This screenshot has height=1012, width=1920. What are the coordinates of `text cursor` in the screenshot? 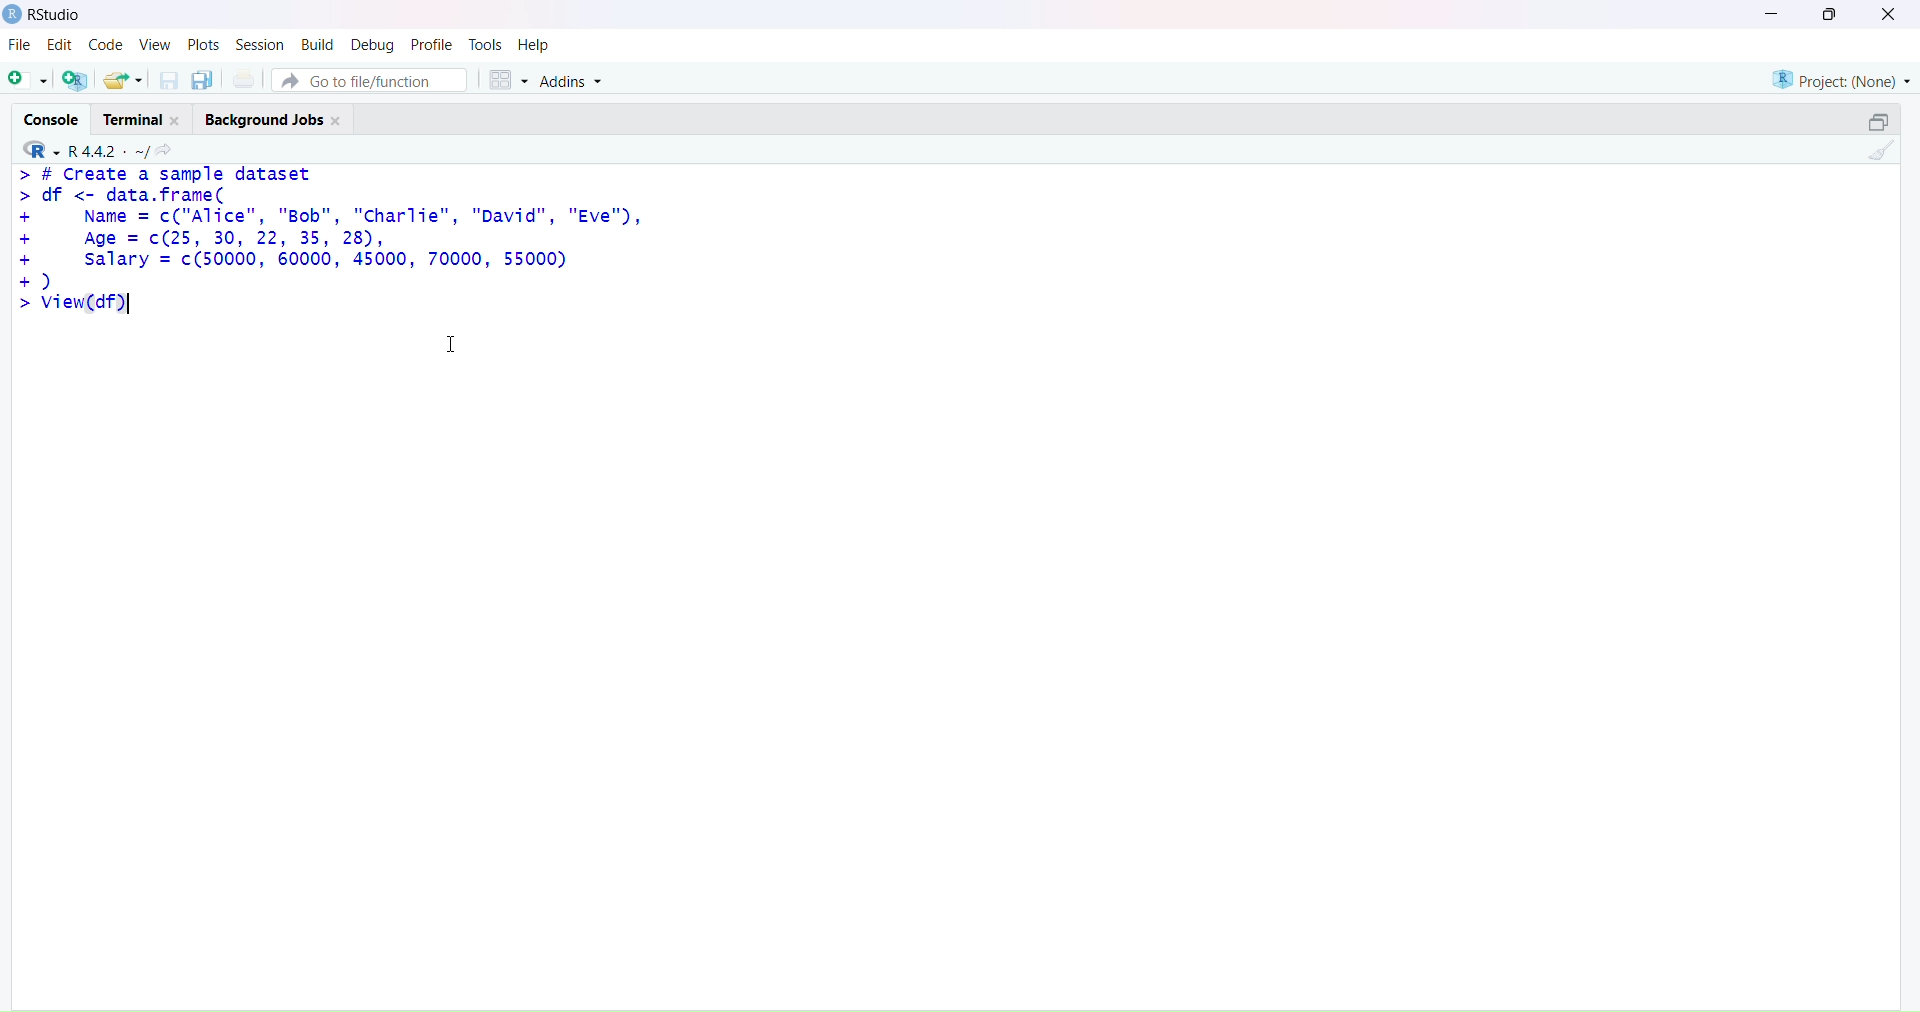 It's located at (128, 303).